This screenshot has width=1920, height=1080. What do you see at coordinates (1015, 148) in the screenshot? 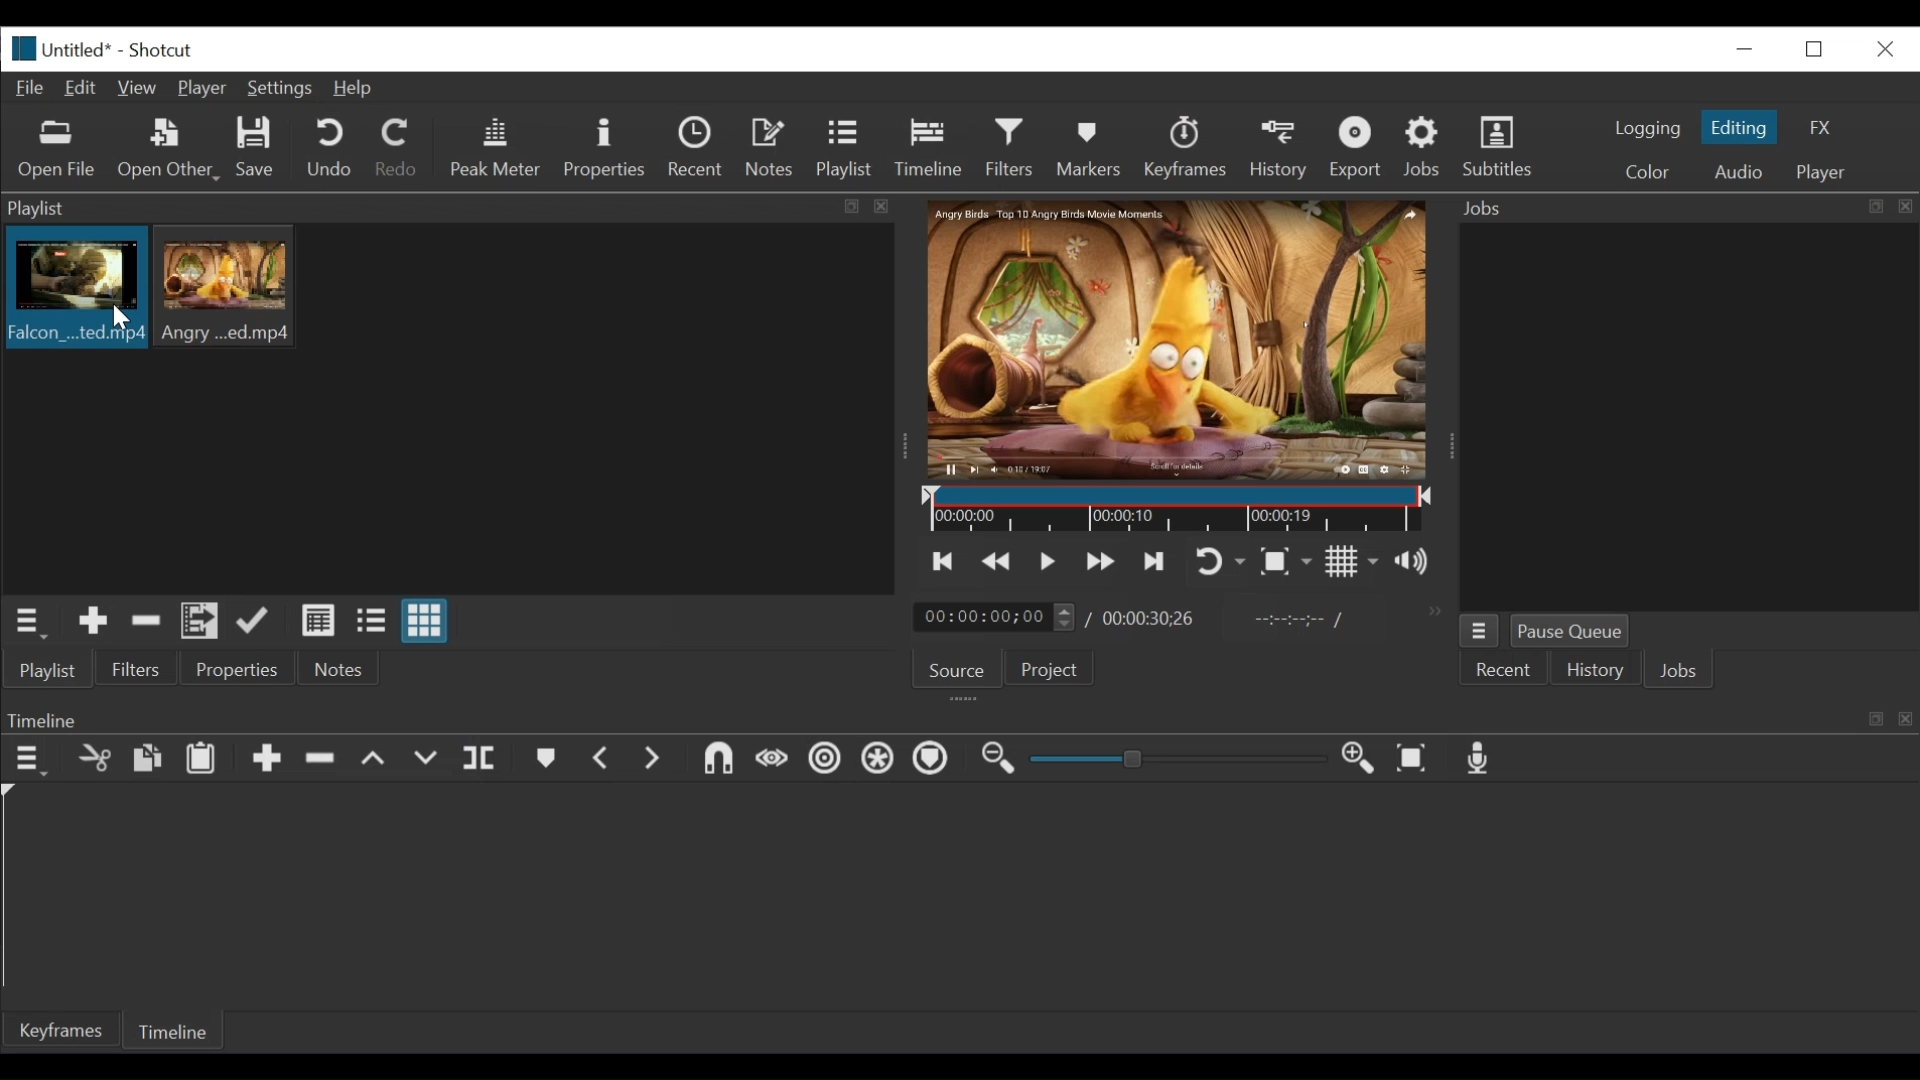
I see `Filters` at bounding box center [1015, 148].